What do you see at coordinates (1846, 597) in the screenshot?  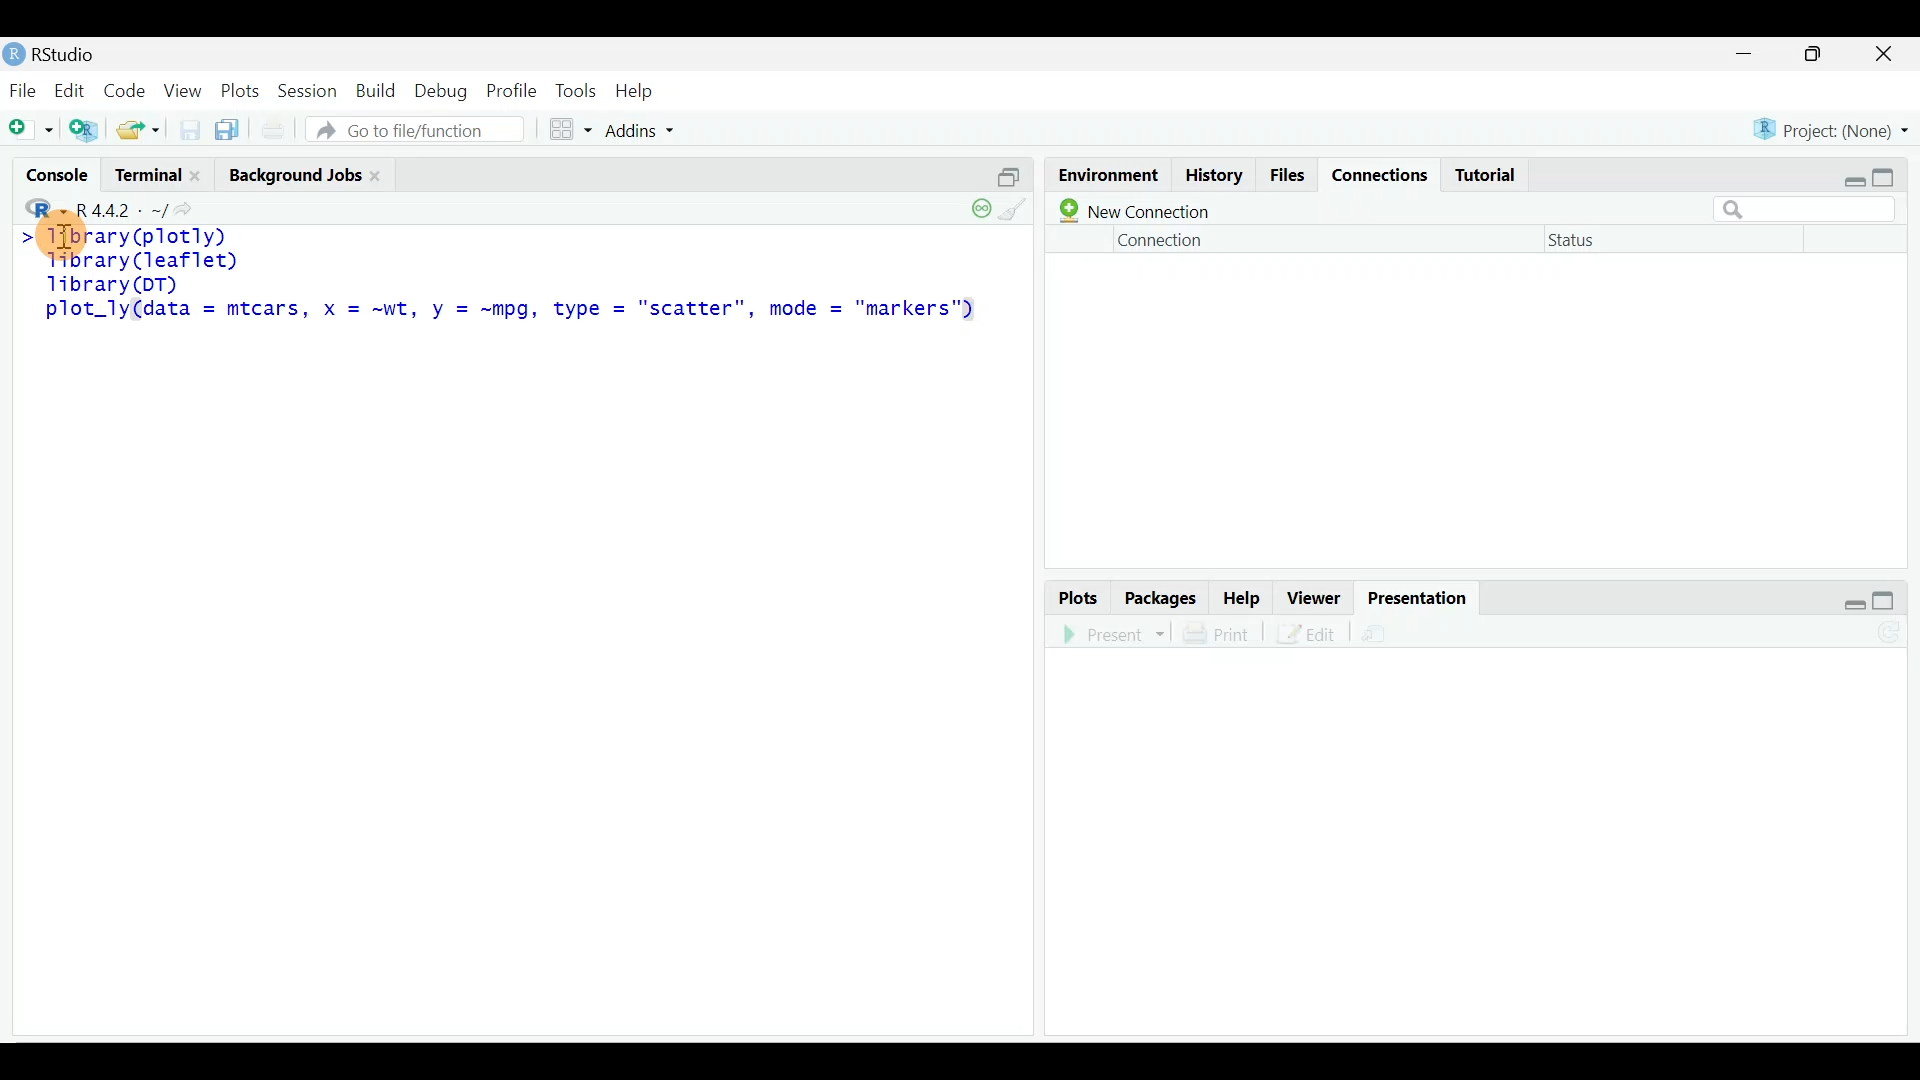 I see `restore down` at bounding box center [1846, 597].